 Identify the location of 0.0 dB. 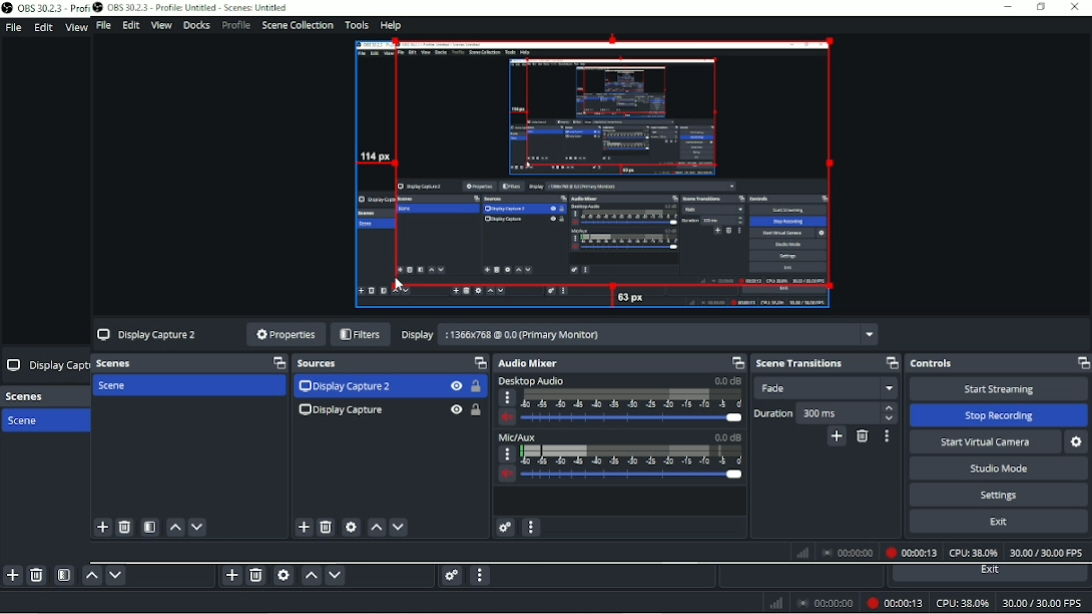
(726, 382).